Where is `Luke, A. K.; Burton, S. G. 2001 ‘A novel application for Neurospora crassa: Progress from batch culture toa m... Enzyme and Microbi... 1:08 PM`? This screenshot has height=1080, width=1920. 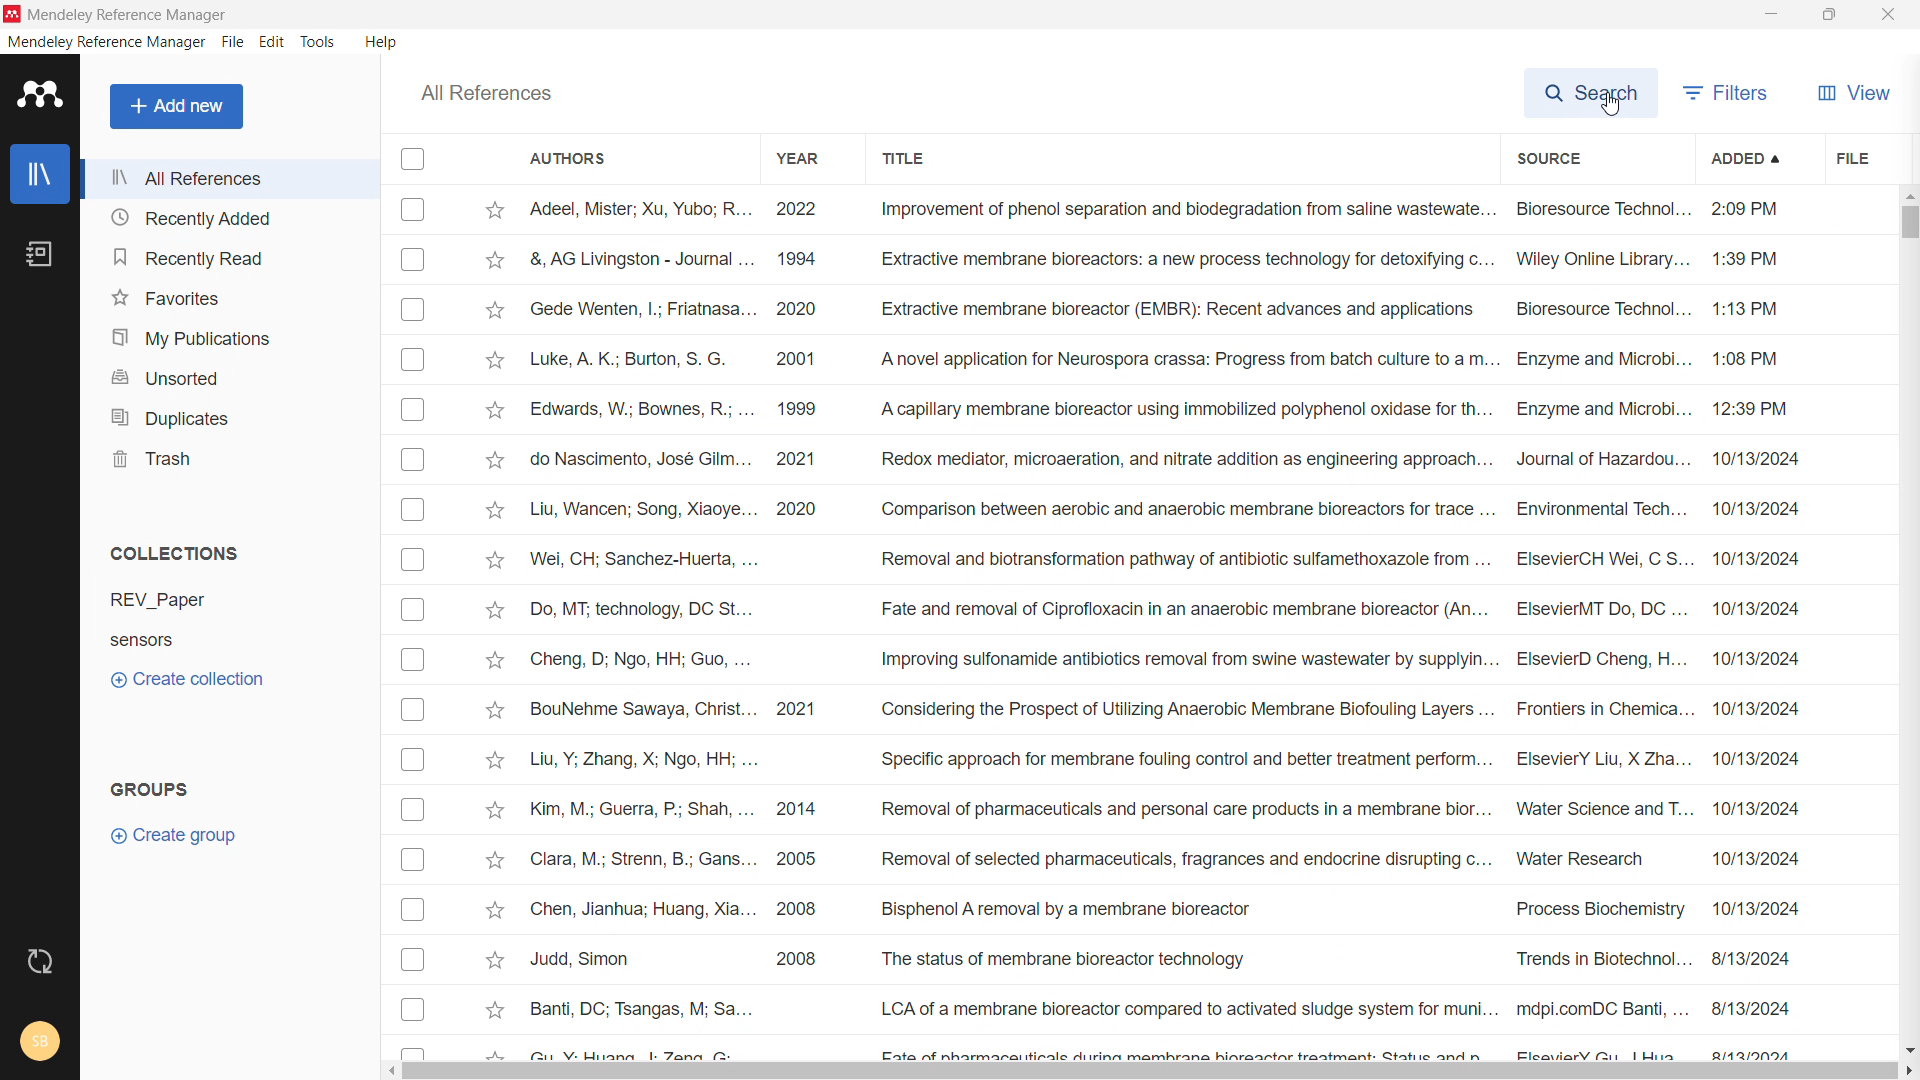
Luke, A. K.; Burton, S. G. 2001 ‘A novel application for Neurospora crassa: Progress from batch culture toa m... Enzyme and Microbi... 1:08 PM is located at coordinates (1177, 358).